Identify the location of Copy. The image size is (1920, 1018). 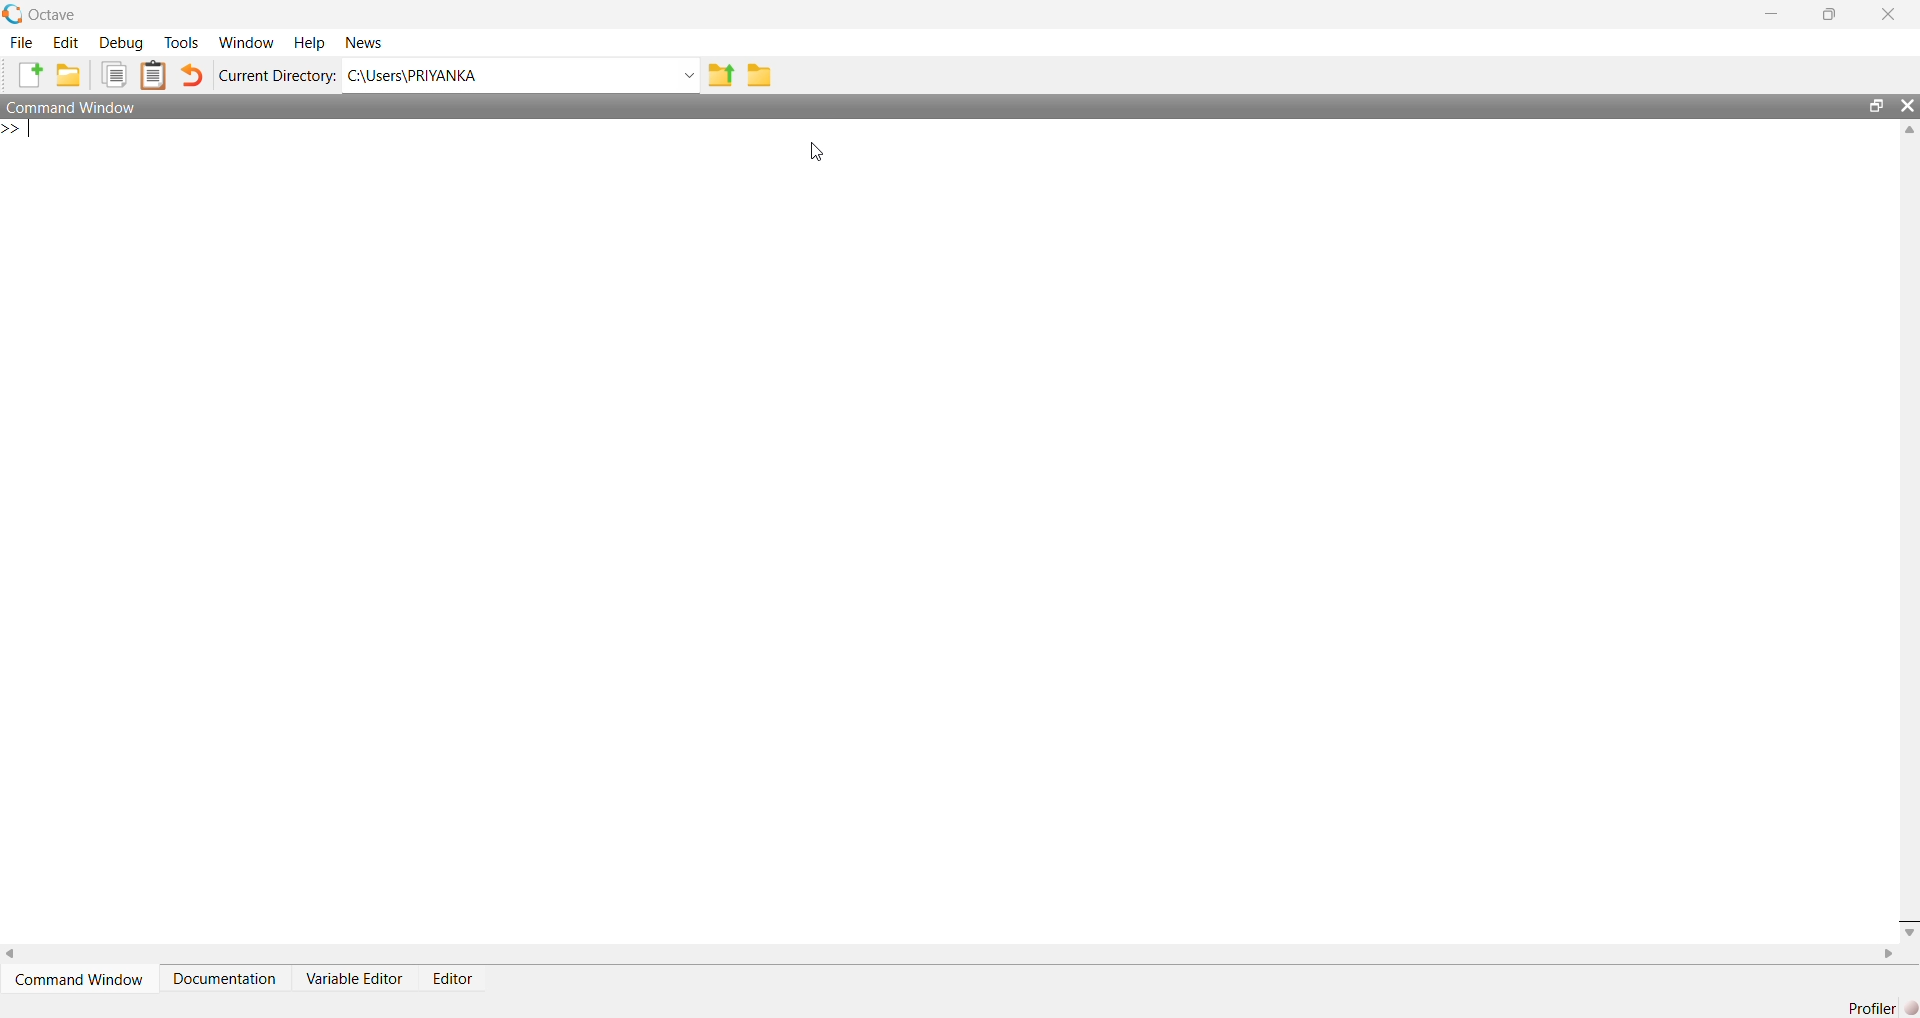
(113, 74).